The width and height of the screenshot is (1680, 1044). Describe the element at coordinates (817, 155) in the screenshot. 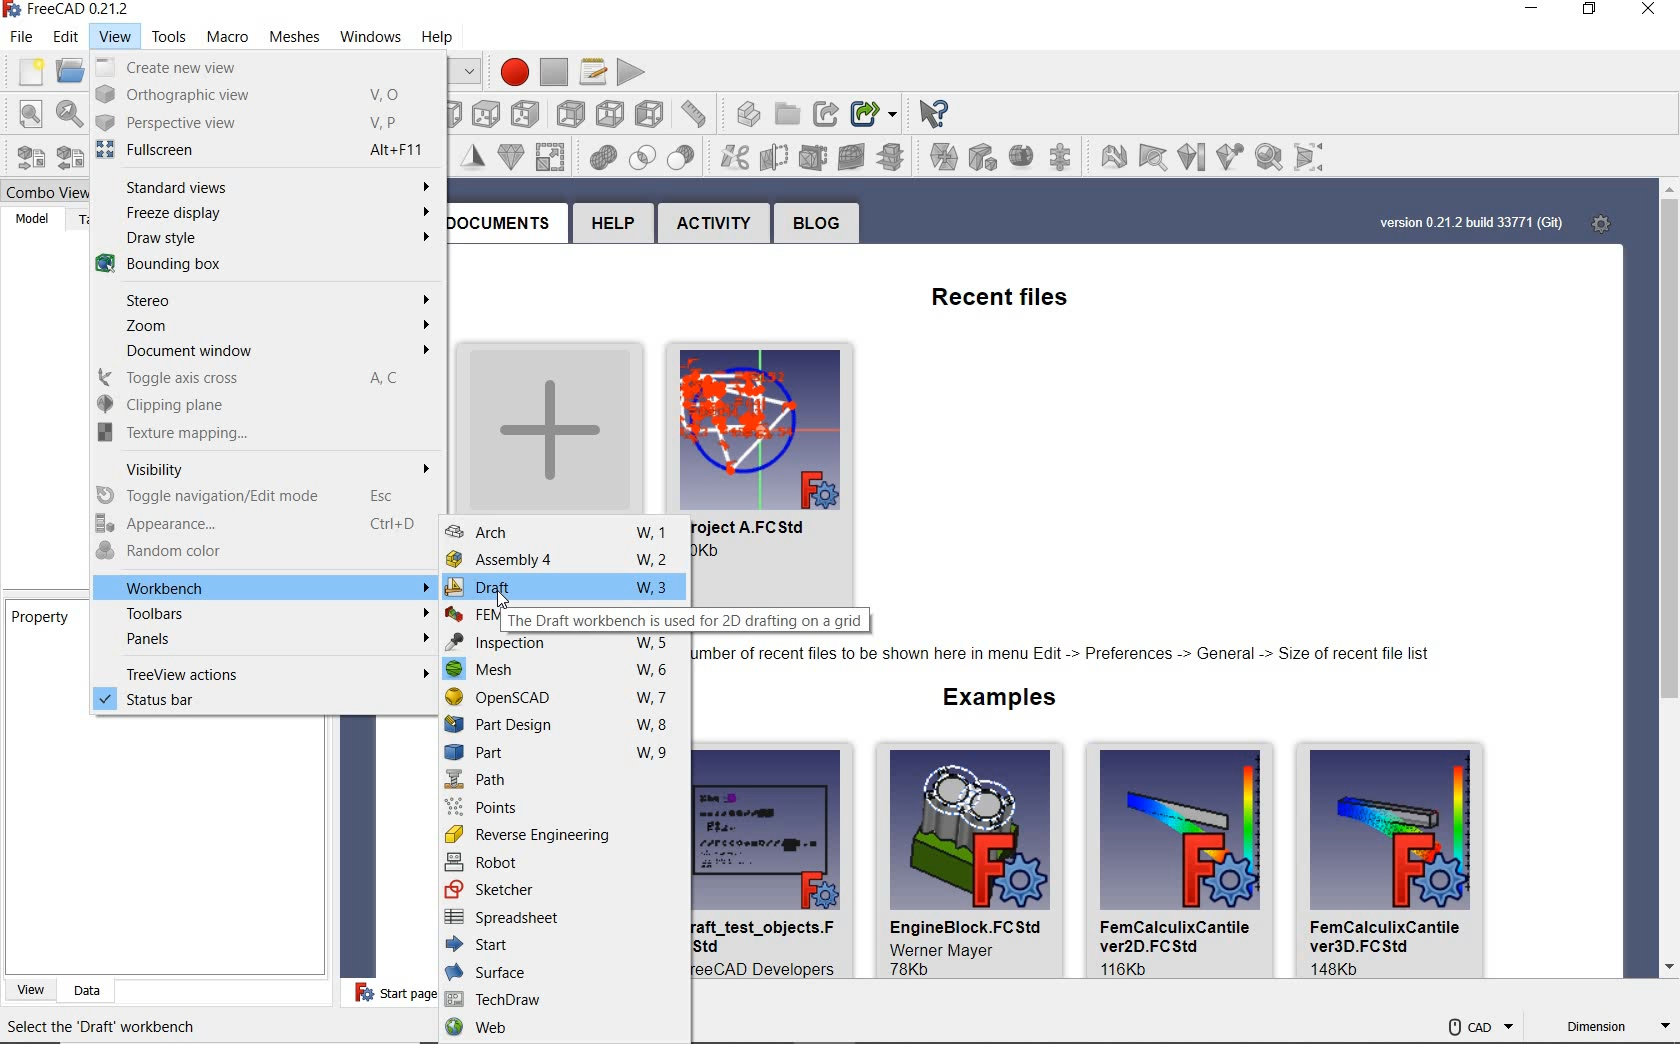

I see `create section from mesh and plane` at that location.